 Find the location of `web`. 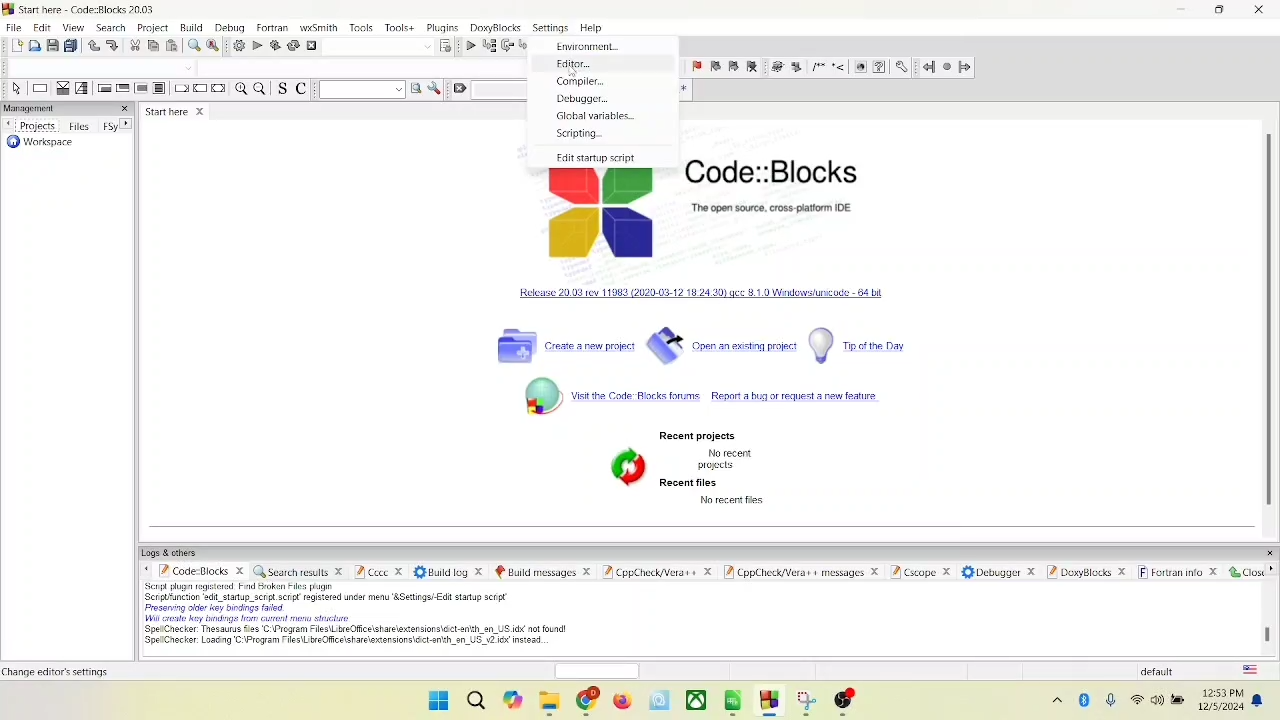

web is located at coordinates (860, 65).